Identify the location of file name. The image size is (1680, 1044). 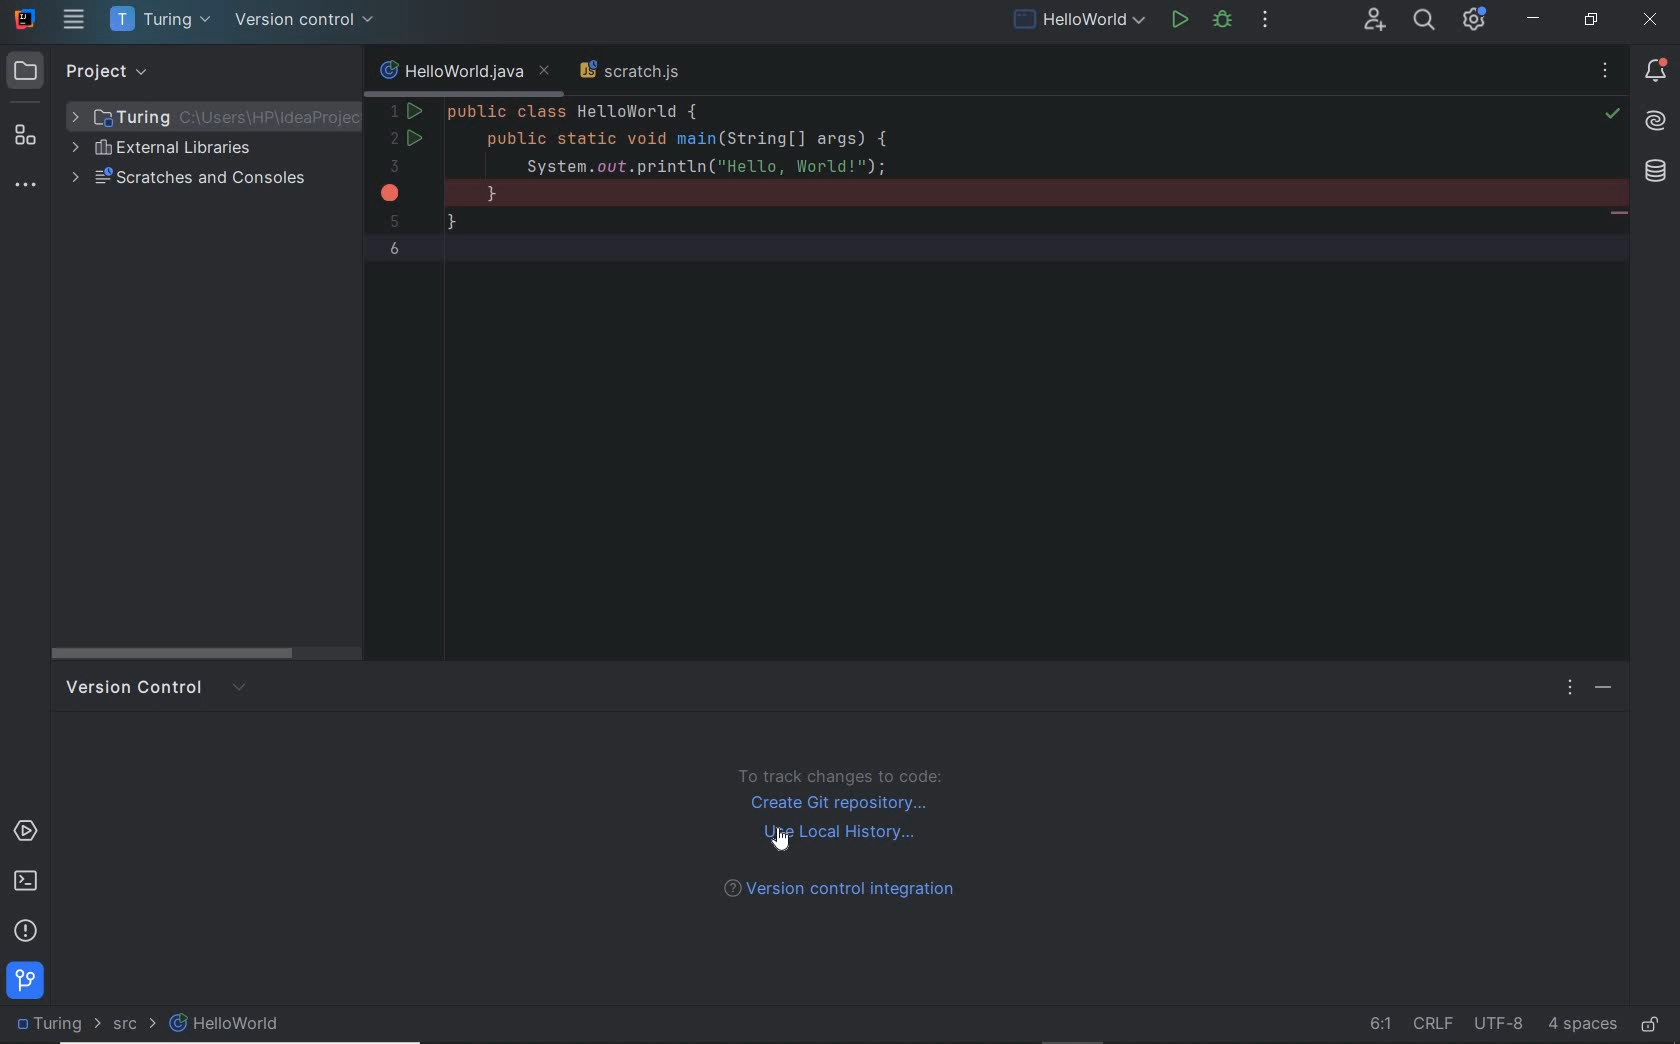
(223, 1026).